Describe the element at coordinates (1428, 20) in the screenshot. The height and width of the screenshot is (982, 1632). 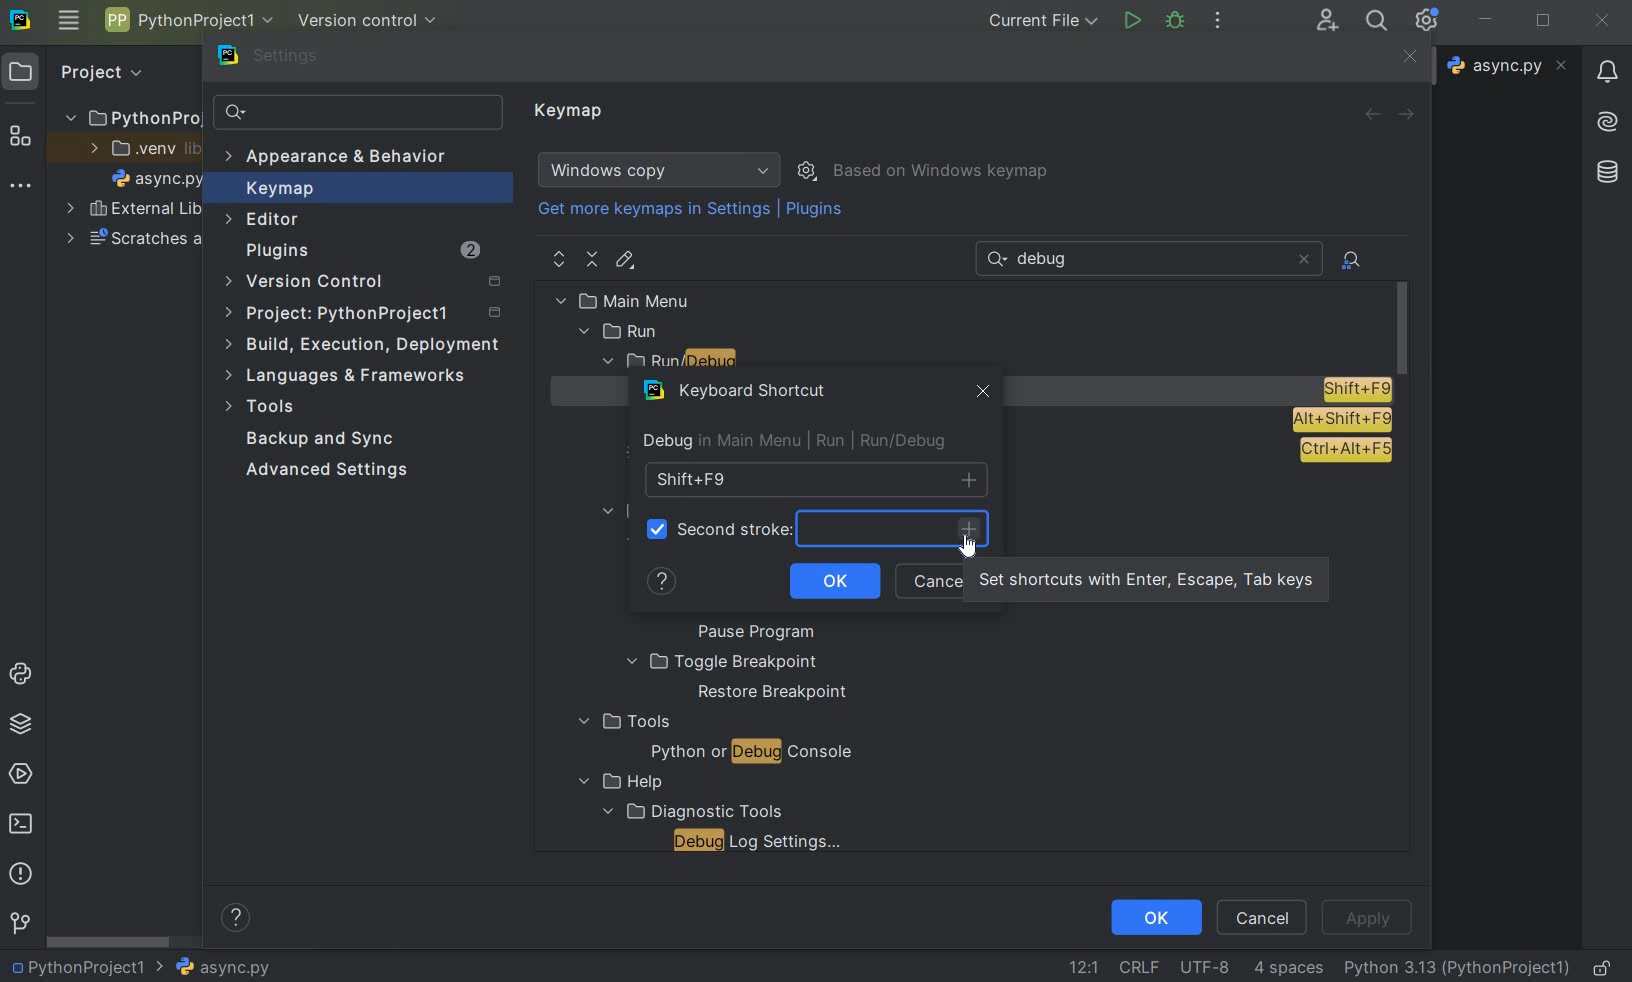
I see `ide and project settings` at that location.